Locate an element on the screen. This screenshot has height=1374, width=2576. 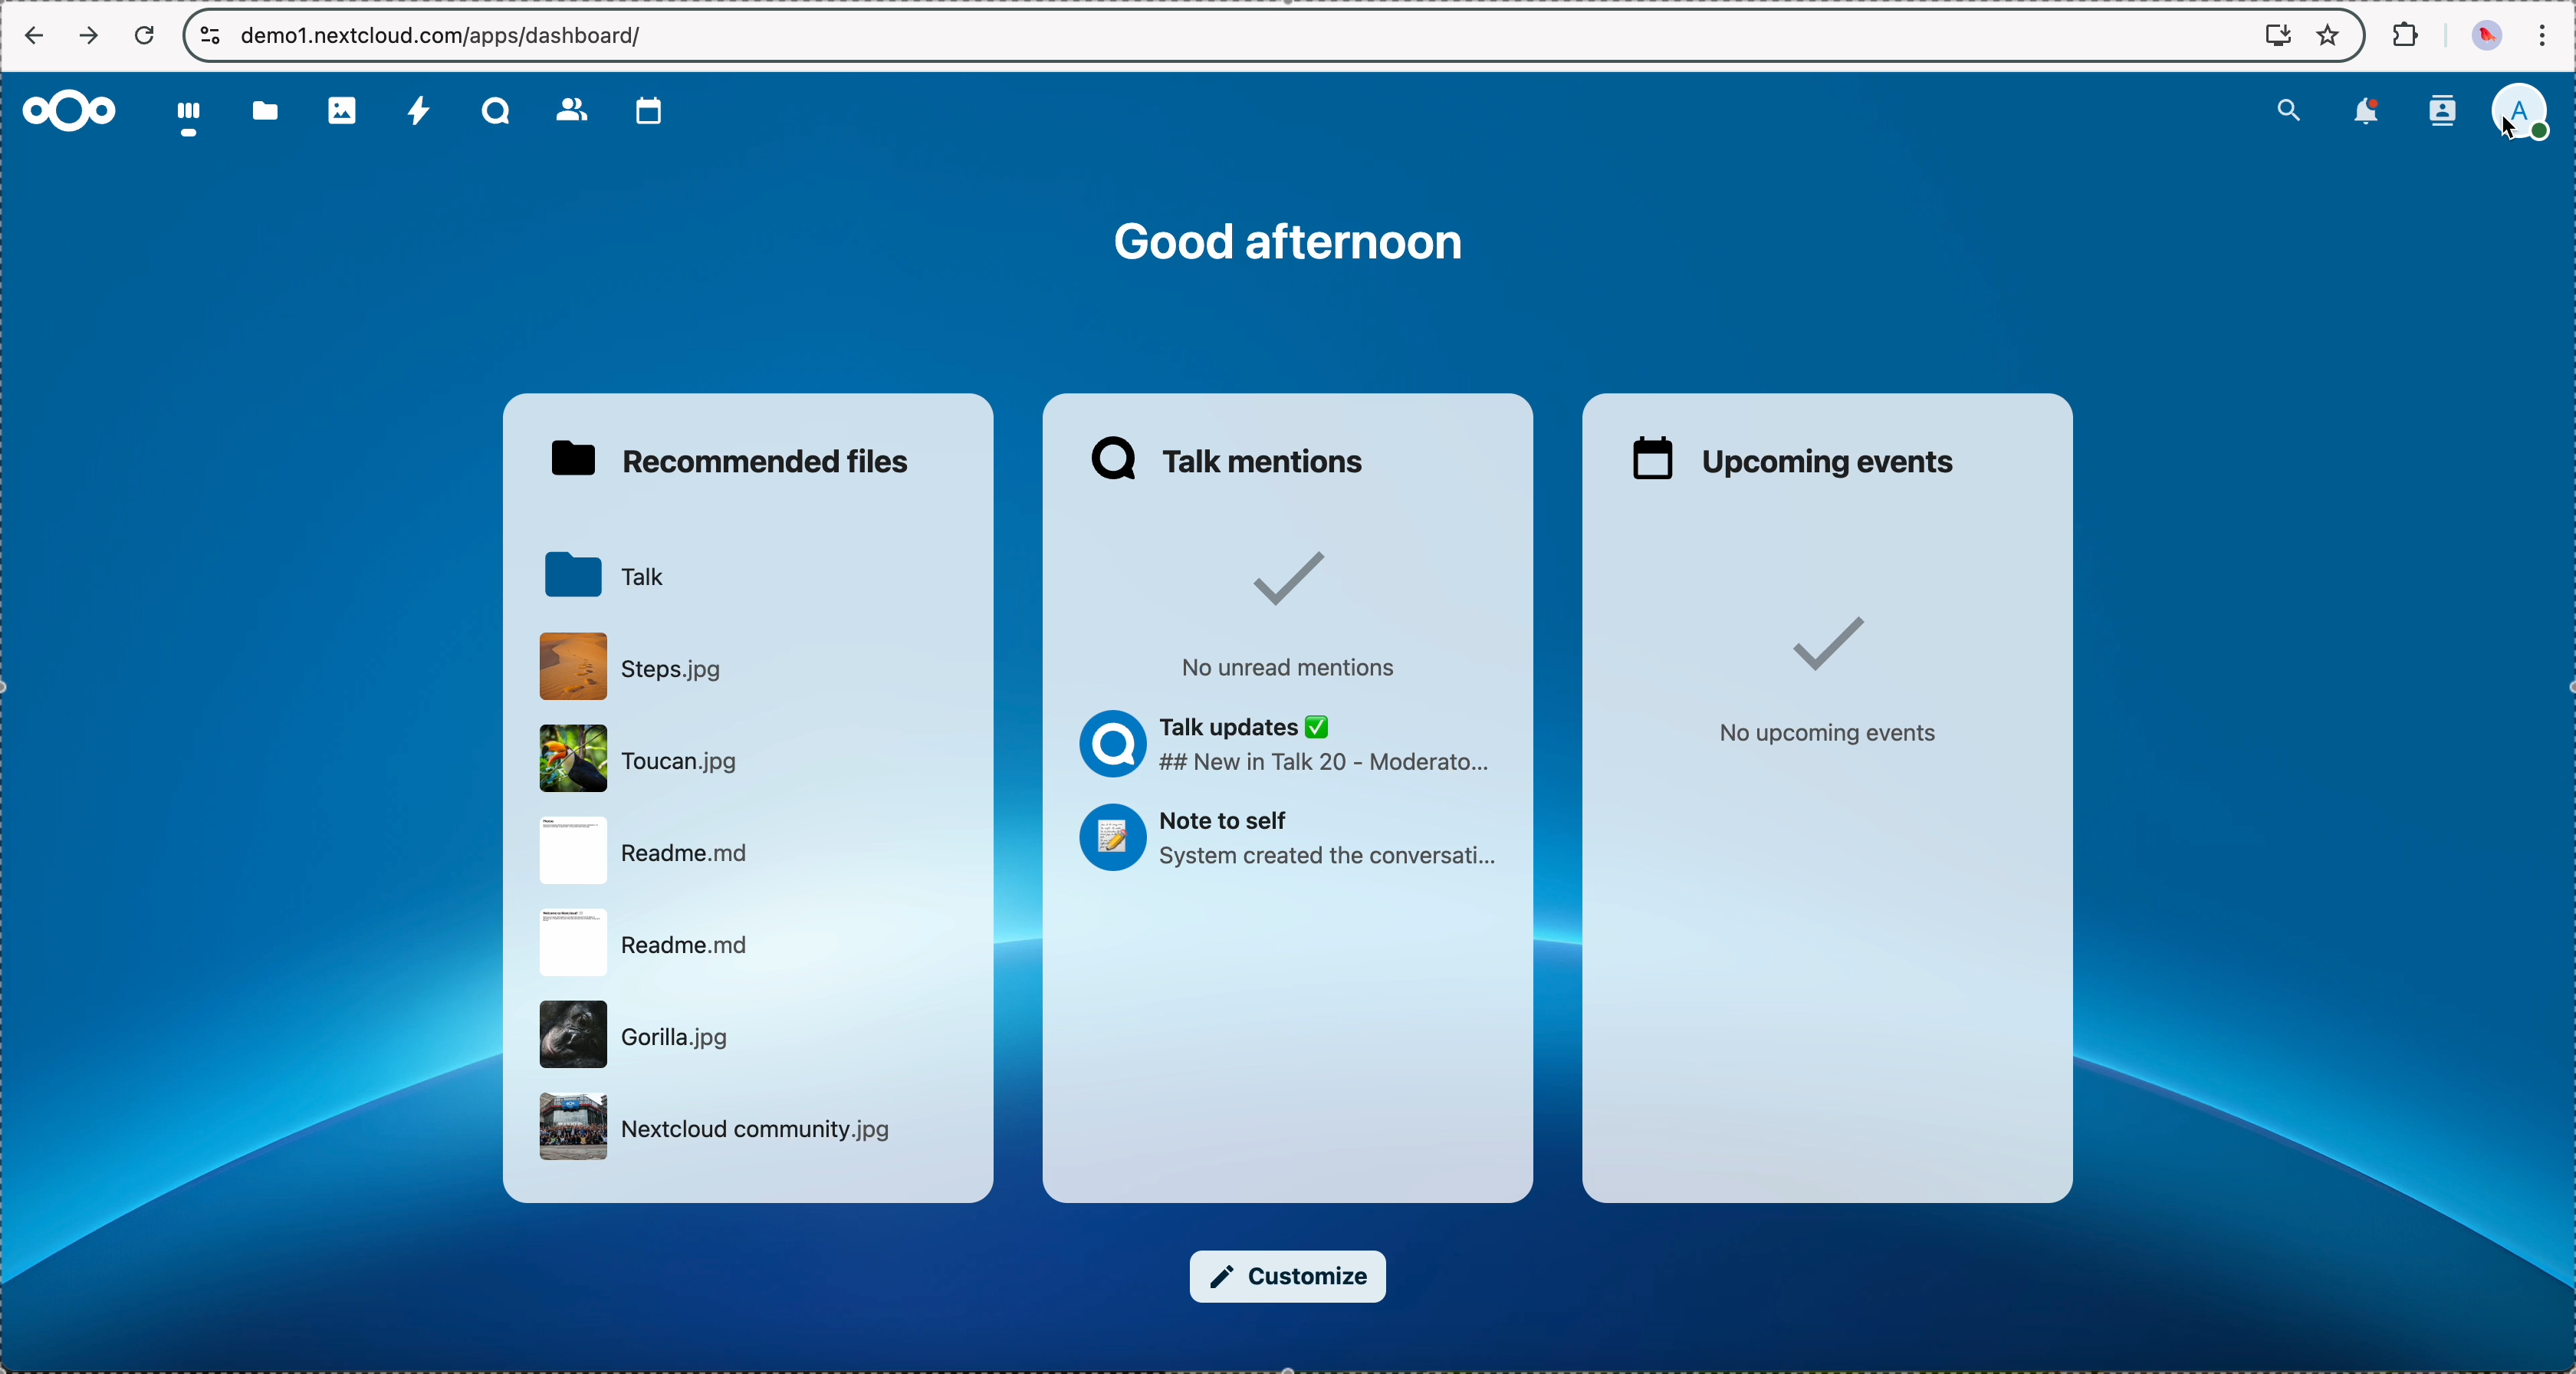
navigate back is located at coordinates (34, 34).